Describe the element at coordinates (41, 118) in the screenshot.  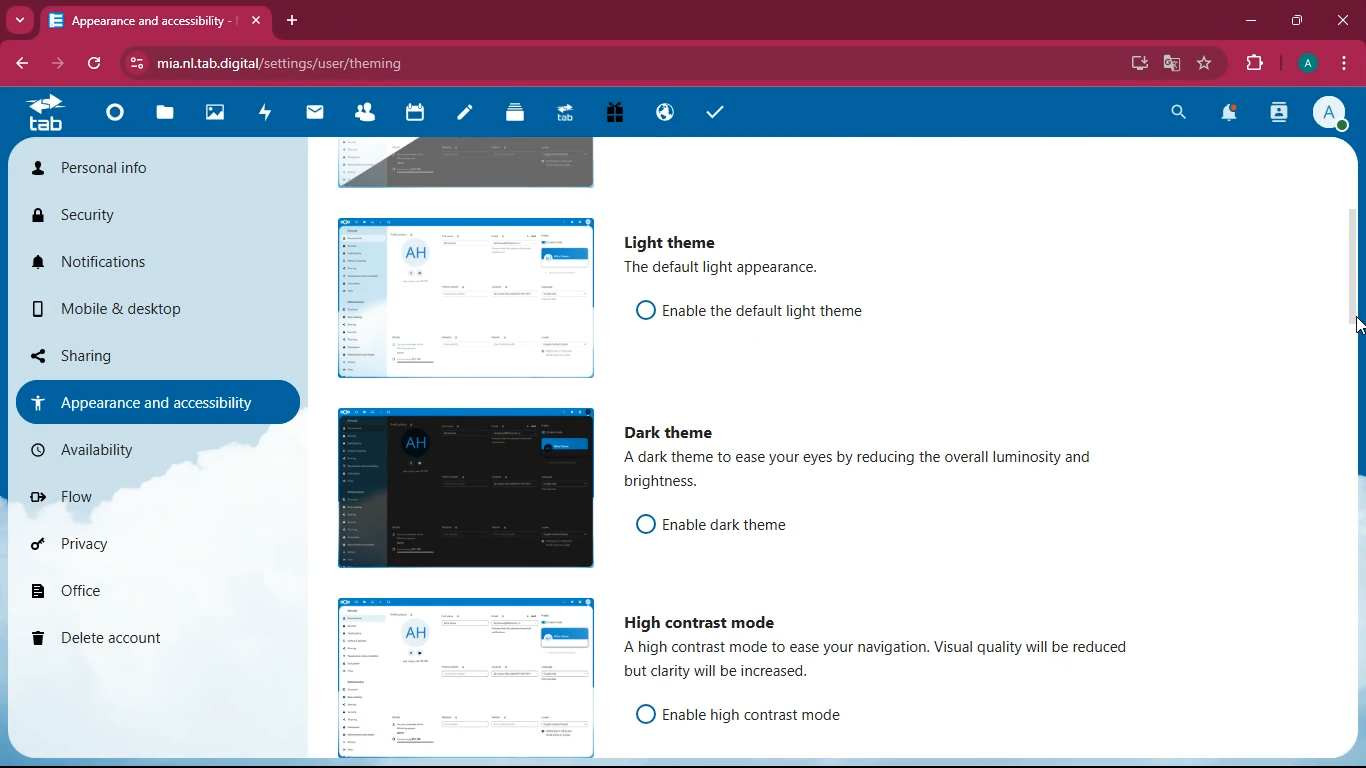
I see `tab` at that location.